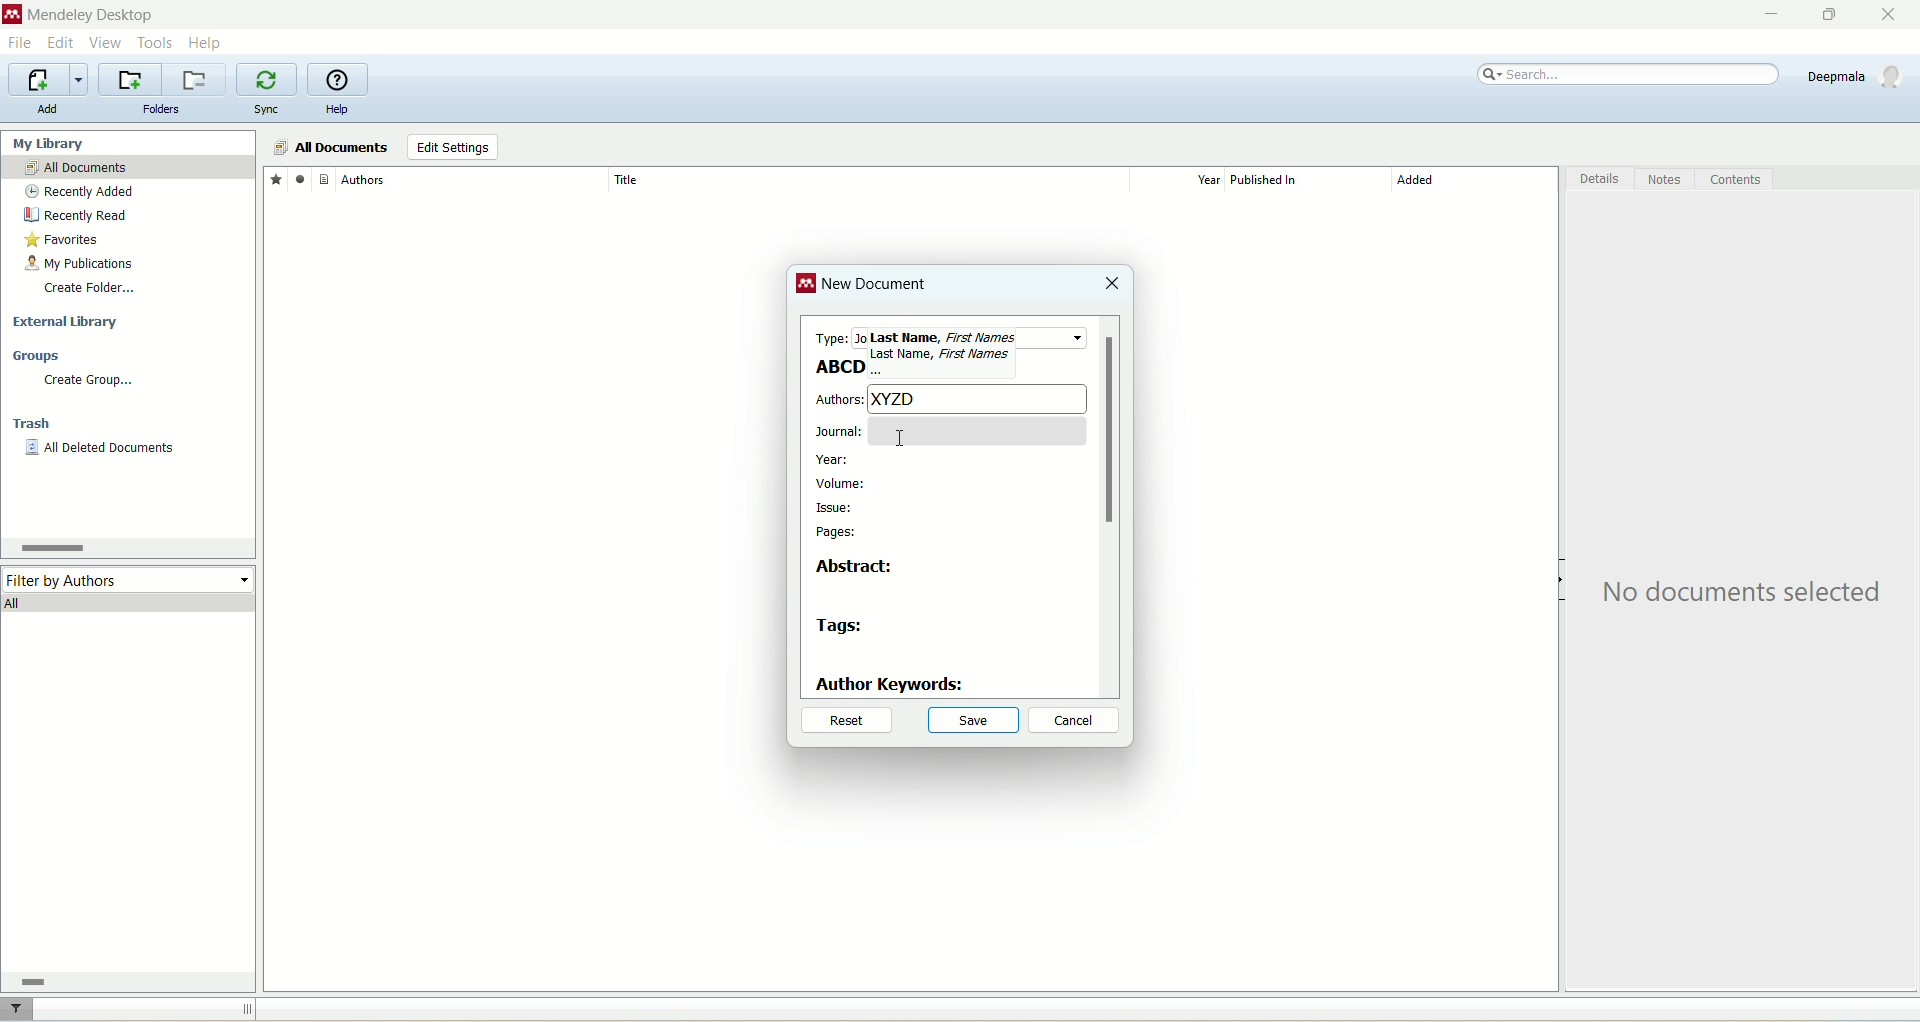 Image resolution: width=1920 pixels, height=1022 pixels. Describe the element at coordinates (1747, 593) in the screenshot. I see `text` at that location.